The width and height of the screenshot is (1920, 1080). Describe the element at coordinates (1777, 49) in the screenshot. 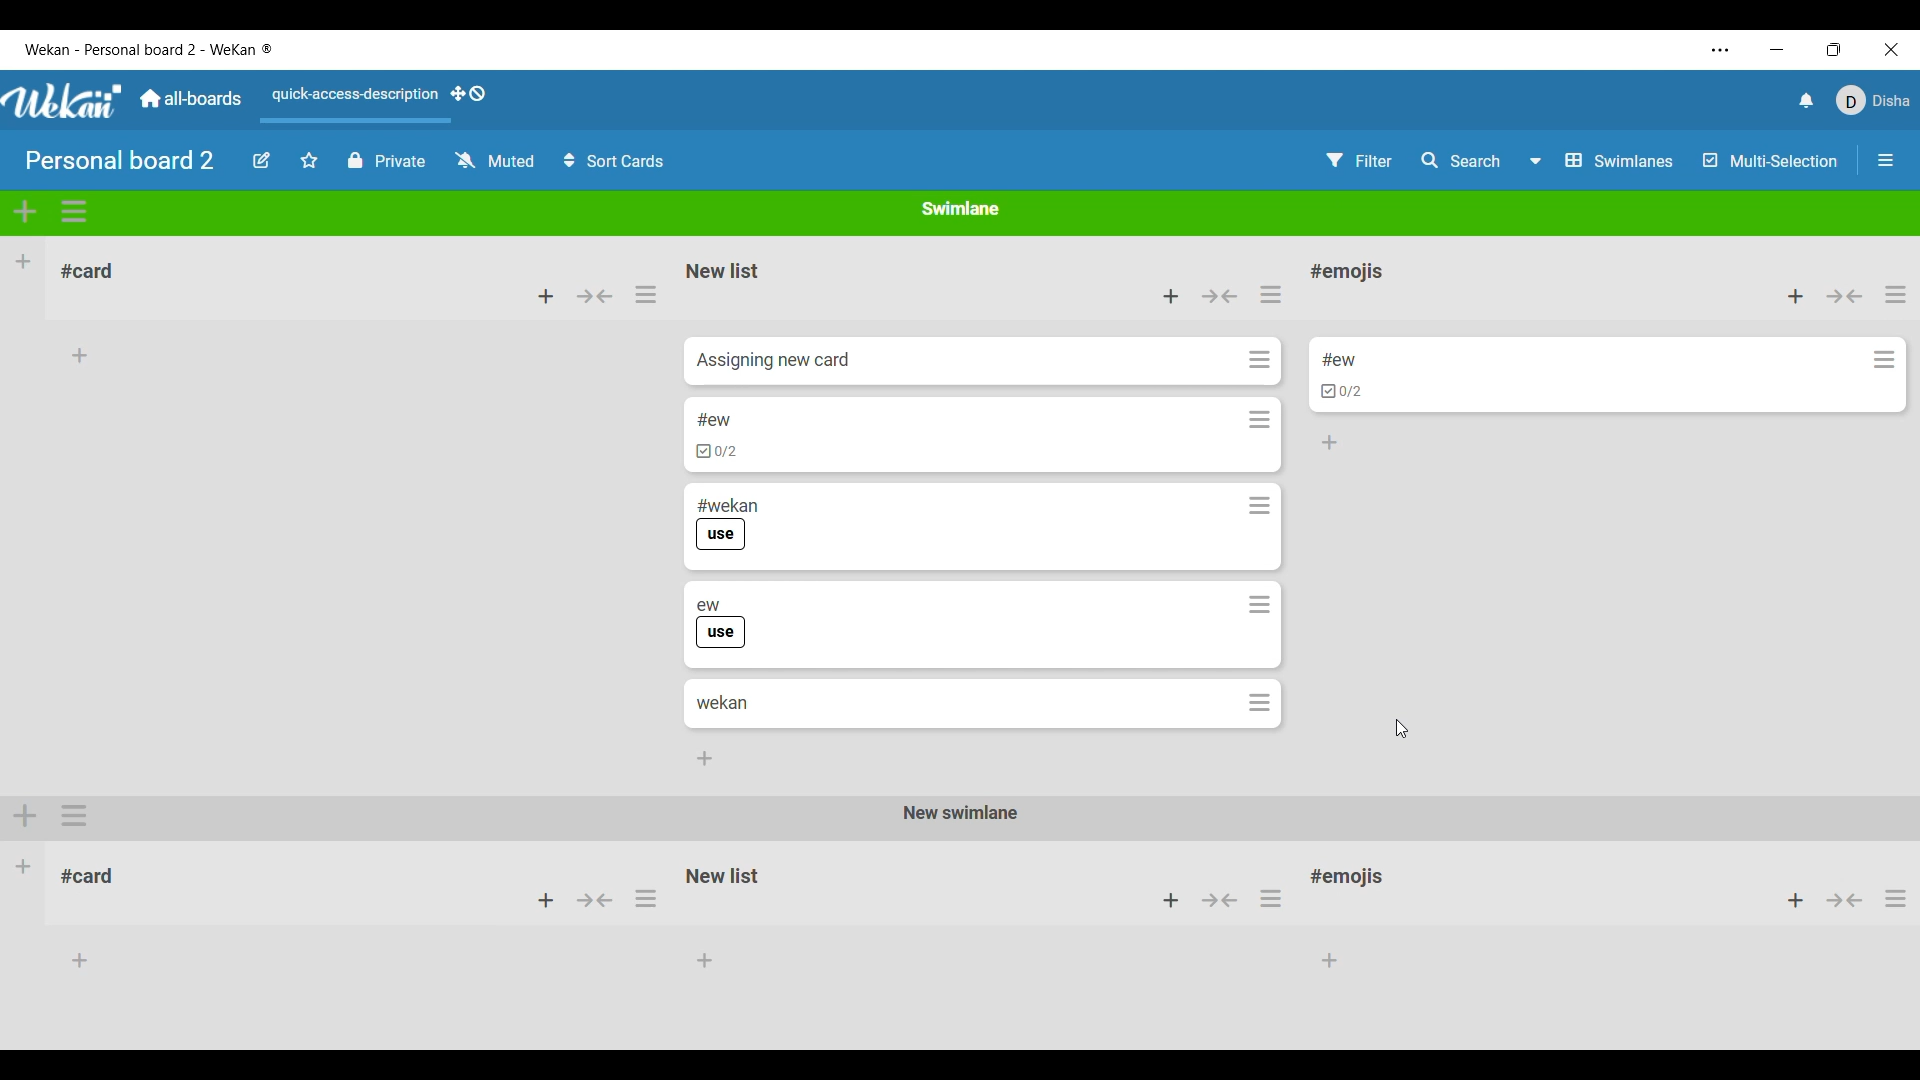

I see `Minimize` at that location.